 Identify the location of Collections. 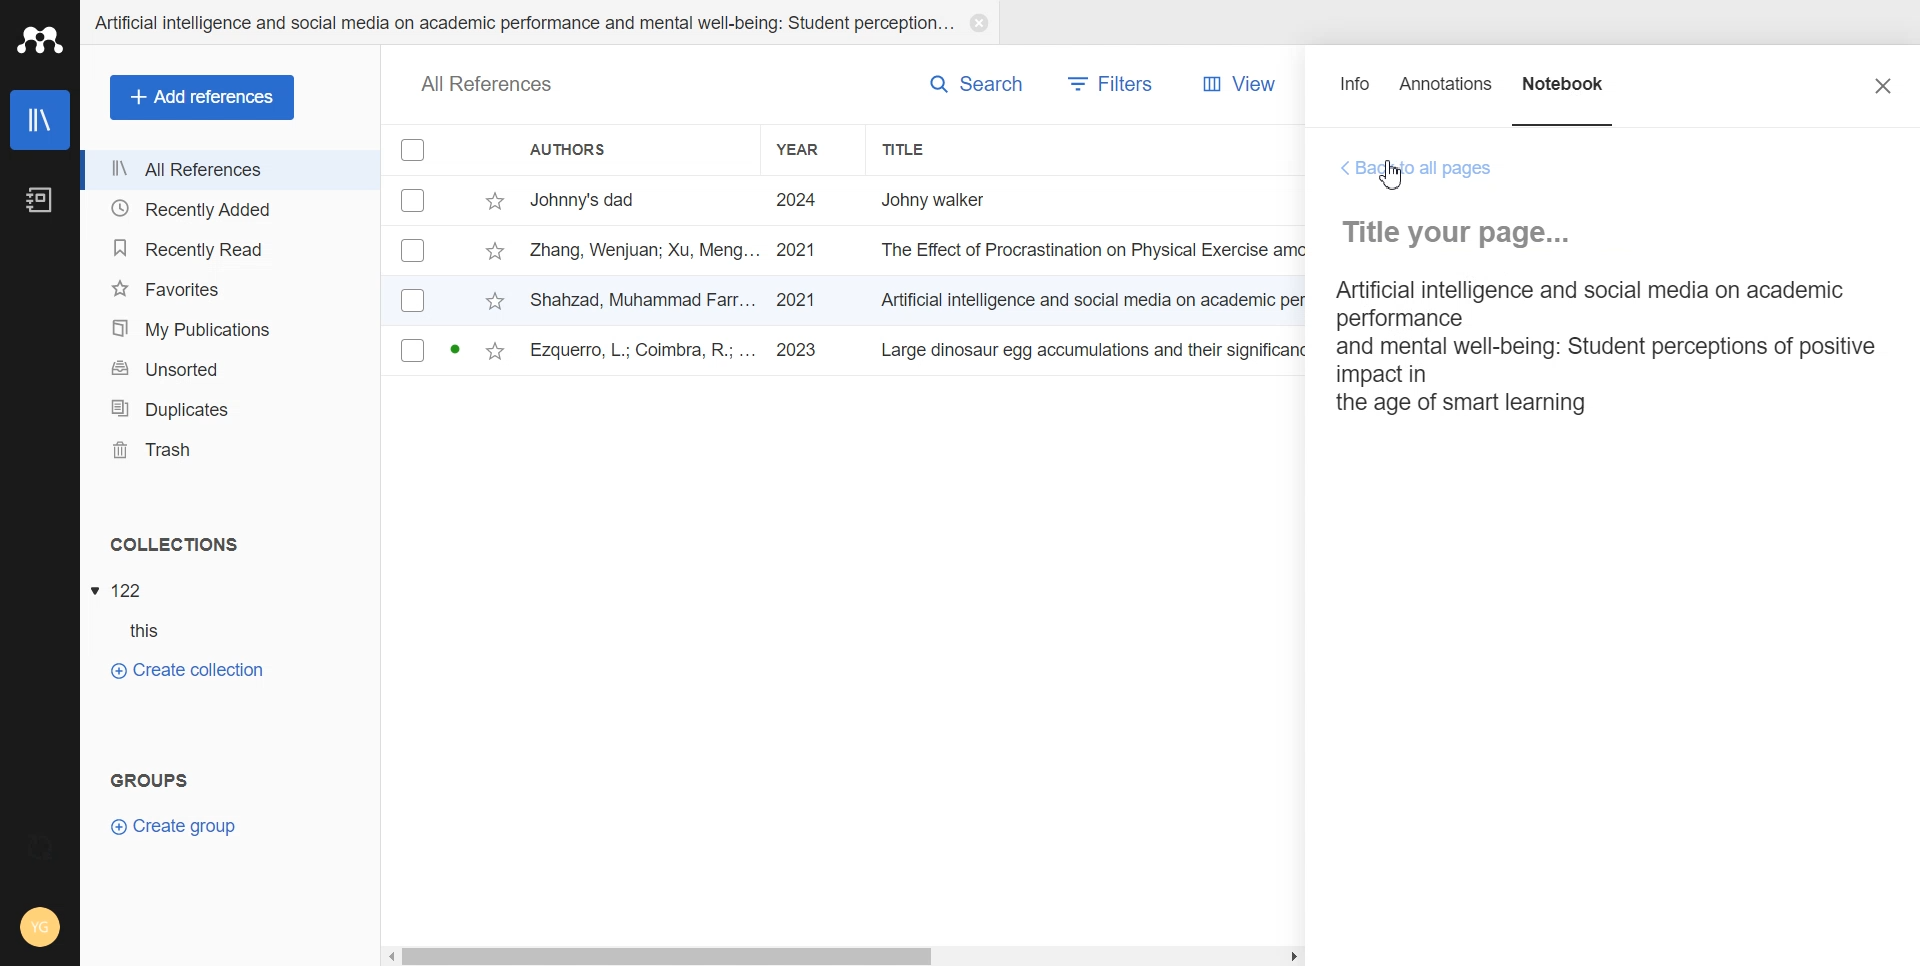
(231, 544).